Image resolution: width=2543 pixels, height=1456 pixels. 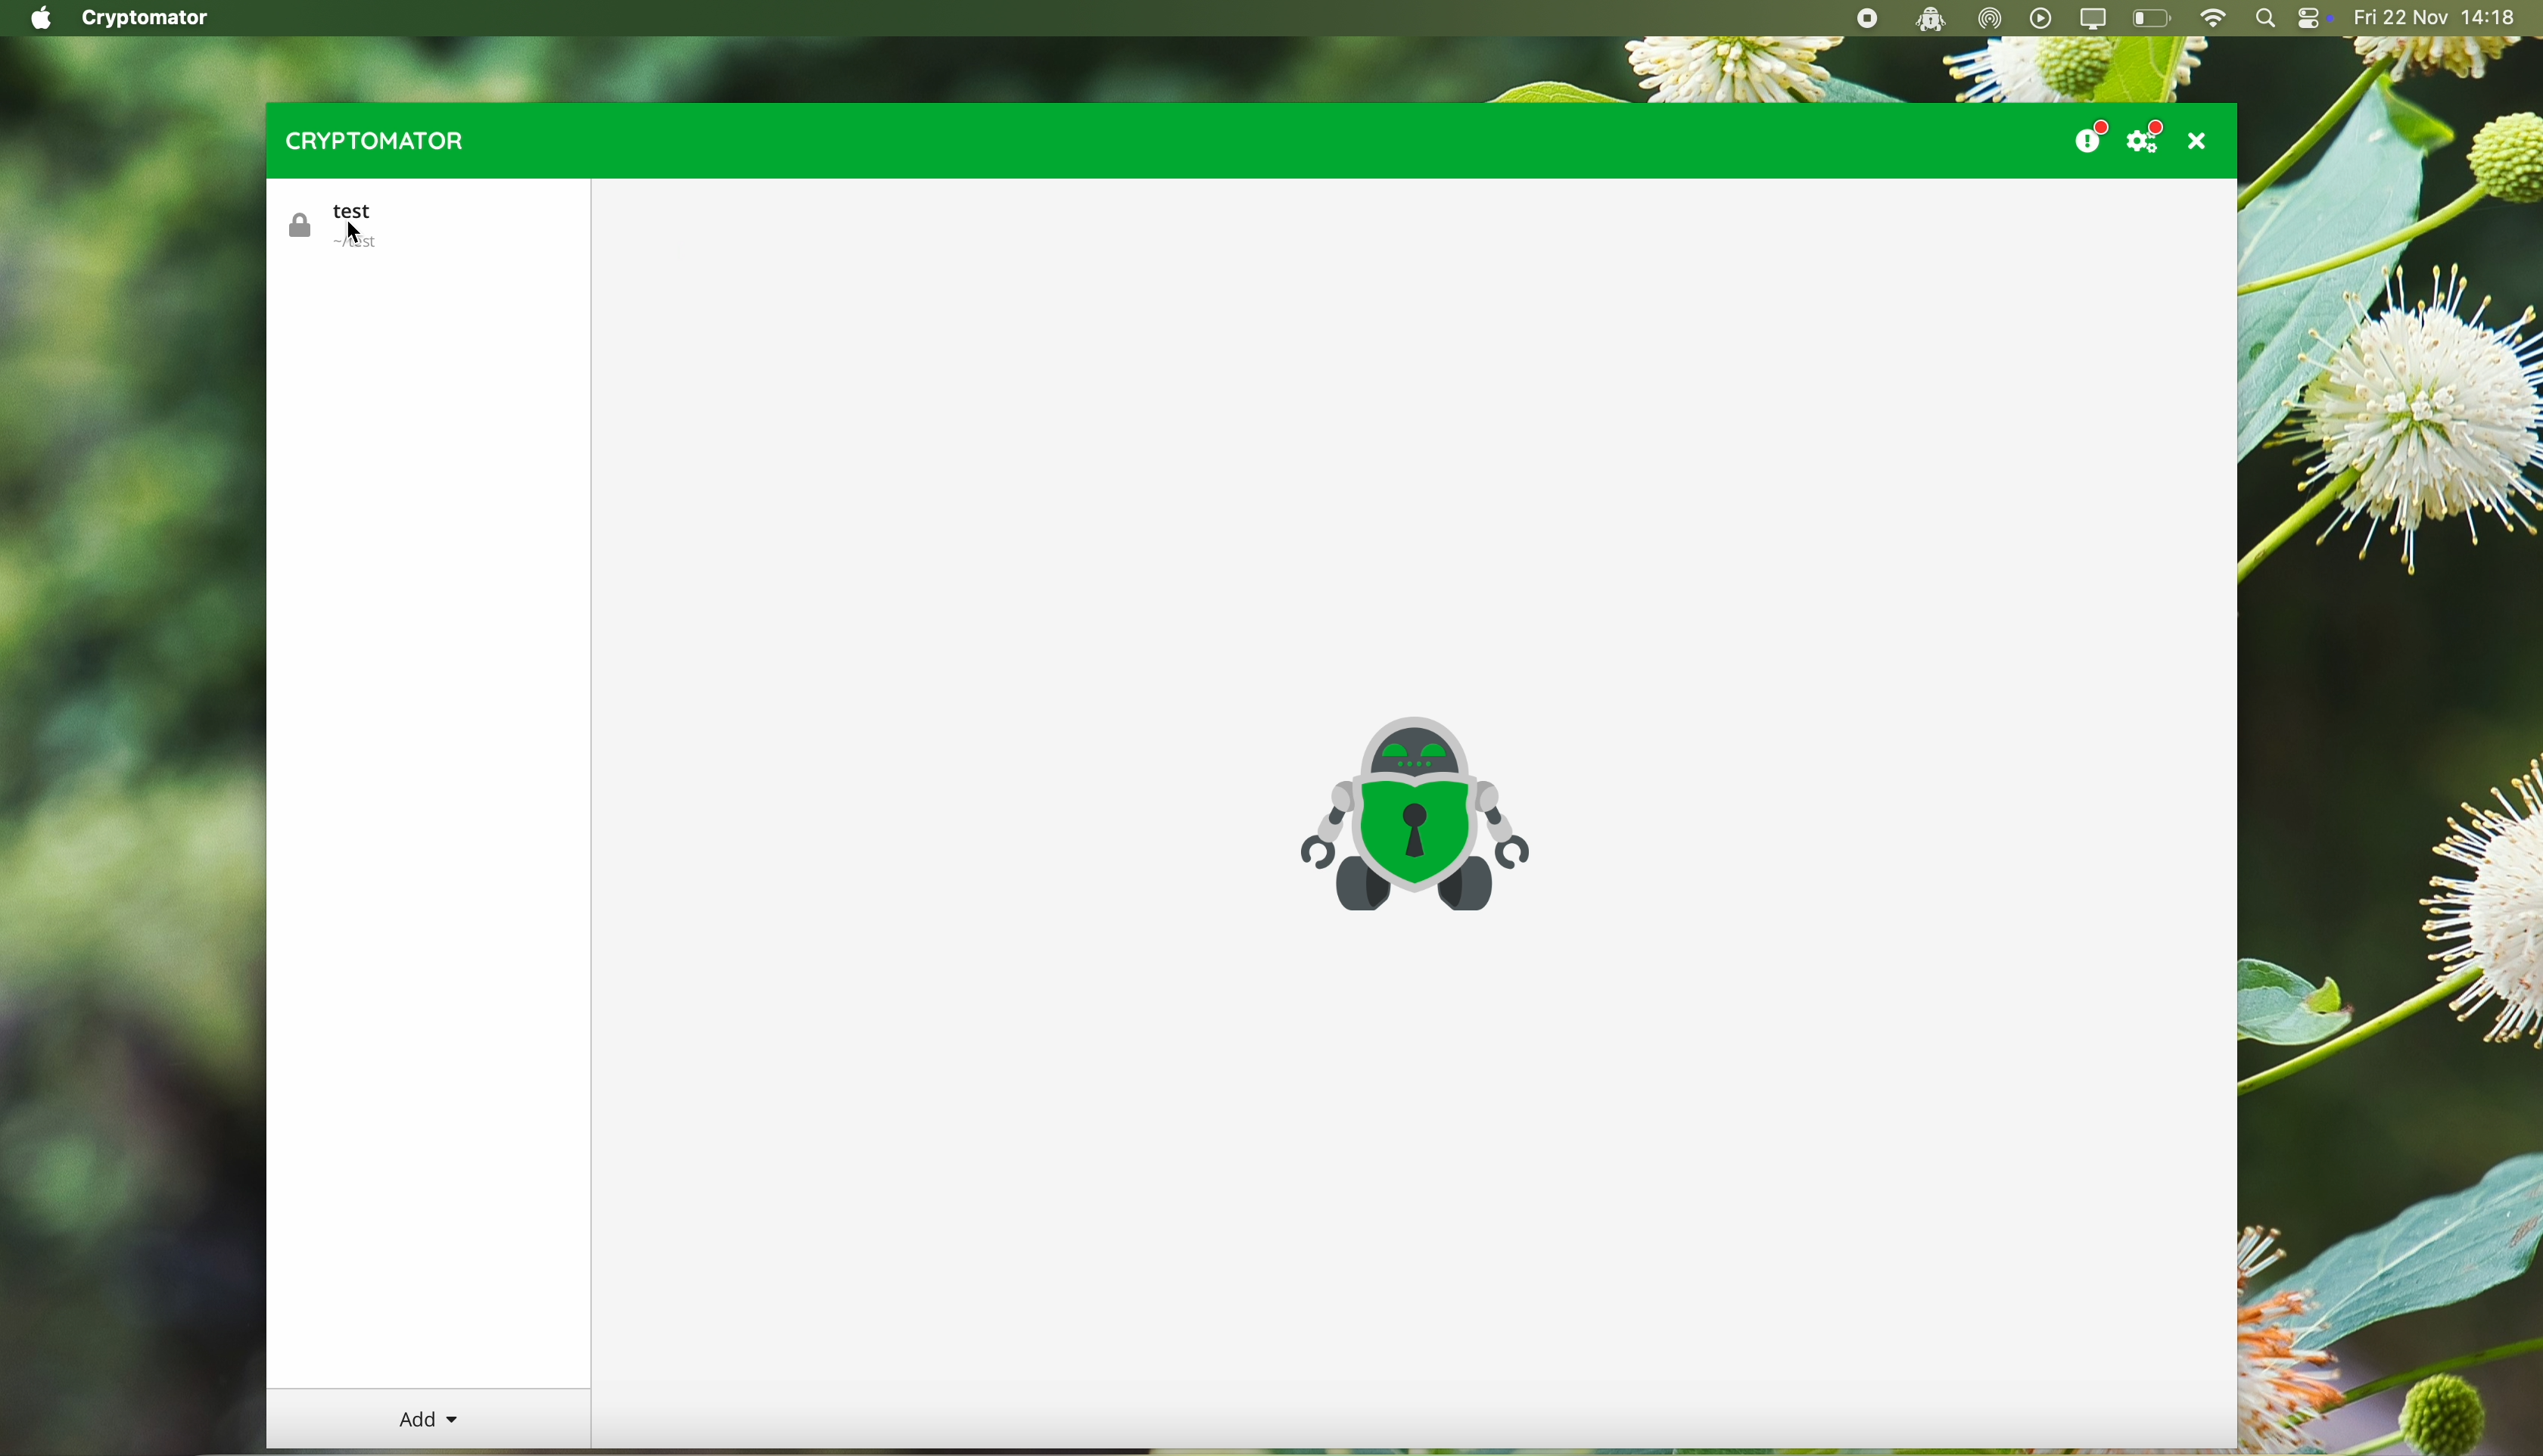 I want to click on airdrop, so click(x=1993, y=19).